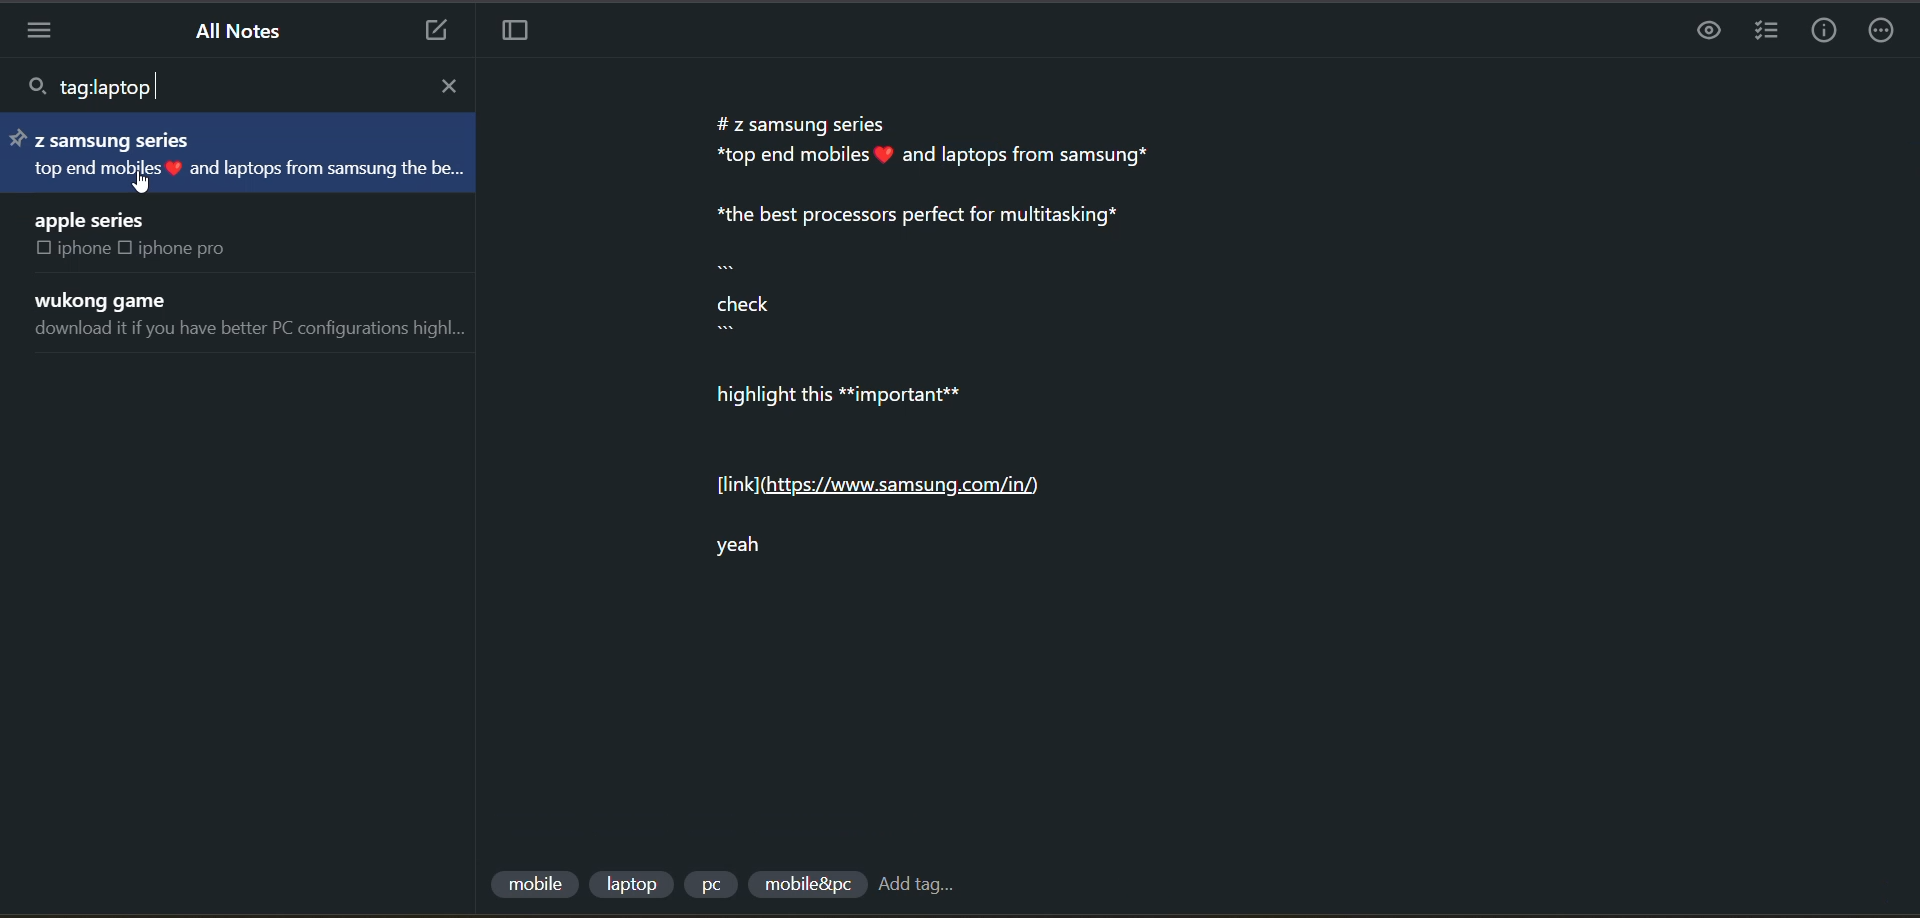 Image resolution: width=1920 pixels, height=918 pixels. I want to click on # z samsung series

*top end mobiles % and laptops from samsung*
*the best processors perfect for multitasking*
check

highlight this **important**, so click(962, 266).